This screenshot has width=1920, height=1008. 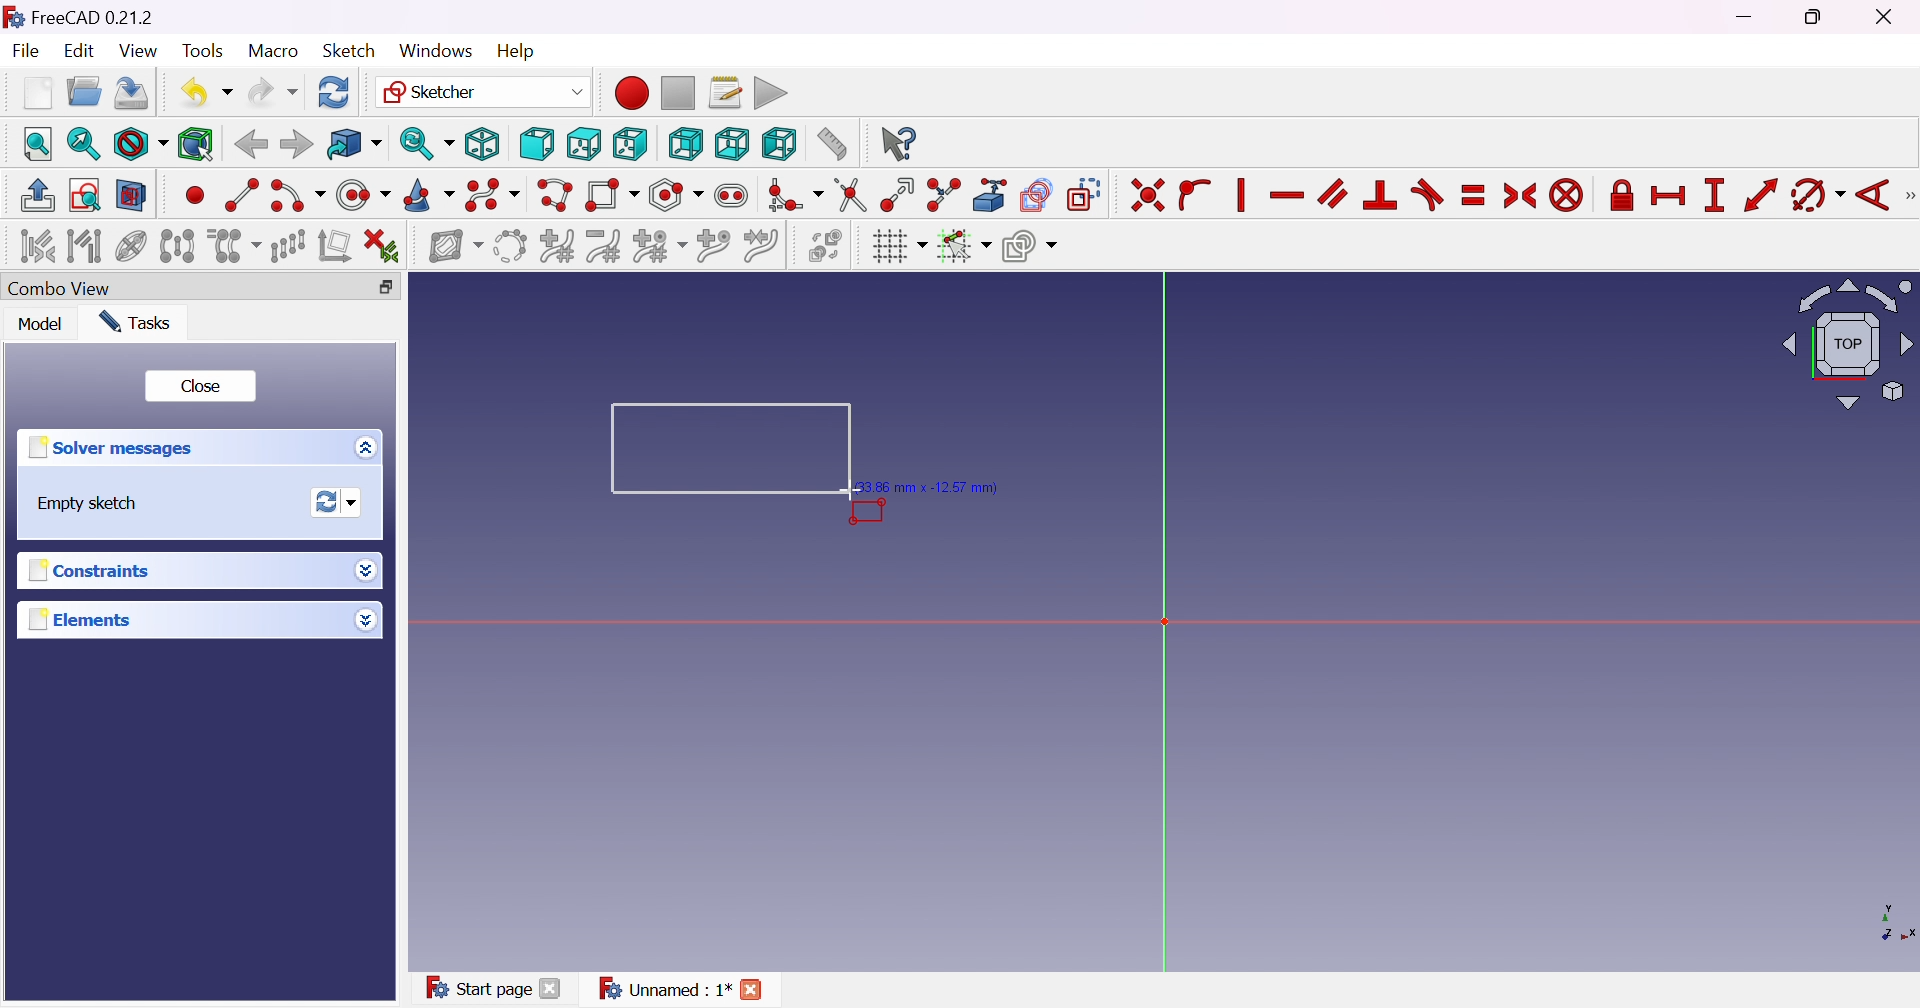 I want to click on Solver messages, so click(x=117, y=447).